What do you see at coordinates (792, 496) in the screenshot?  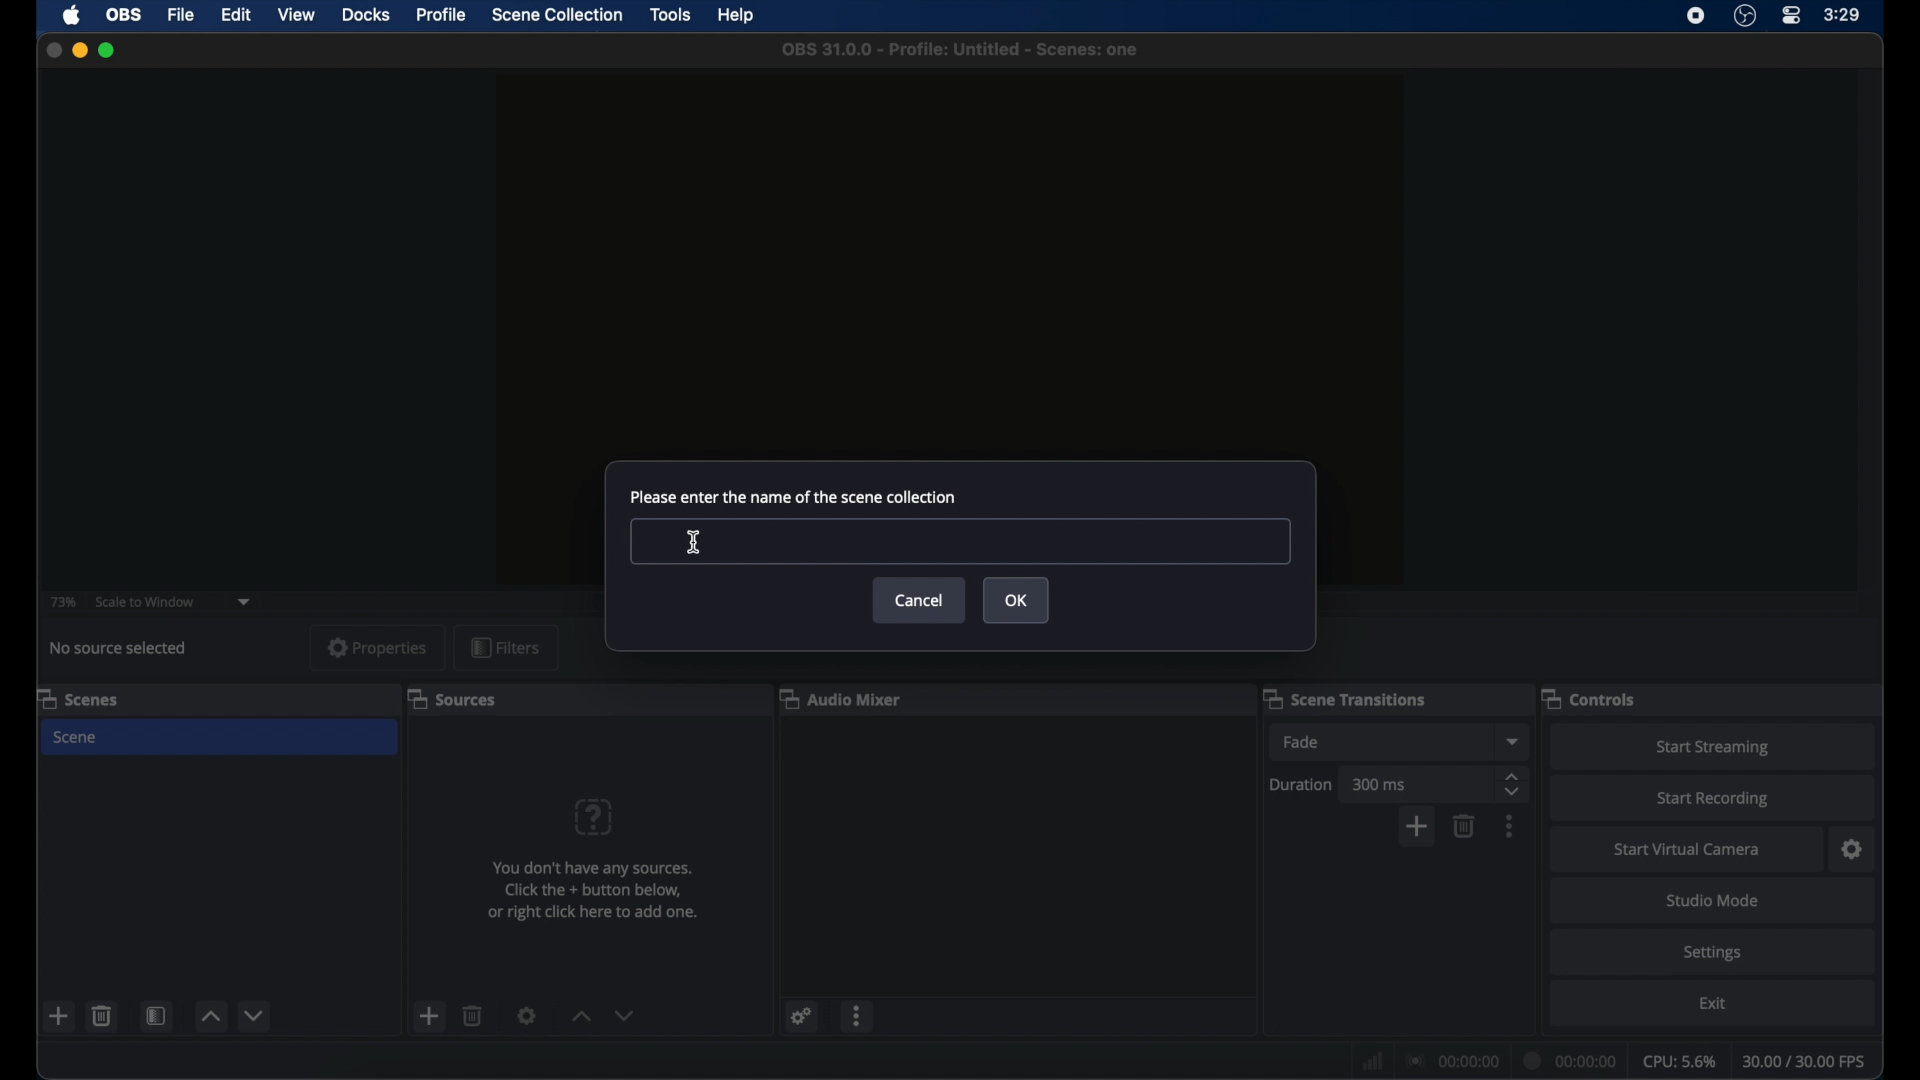 I see `please enter the name of the scene collection` at bounding box center [792, 496].